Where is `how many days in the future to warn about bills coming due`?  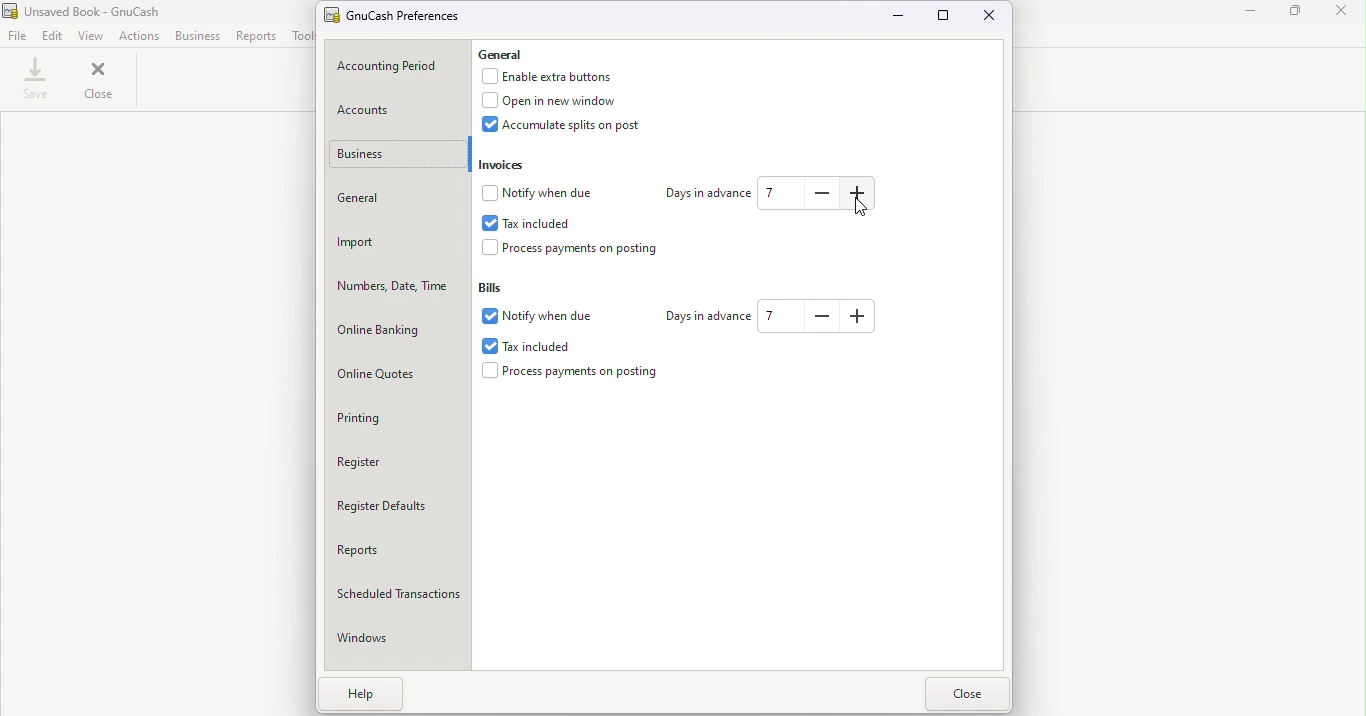 how many days in the future to warn about bills coming due is located at coordinates (778, 316).